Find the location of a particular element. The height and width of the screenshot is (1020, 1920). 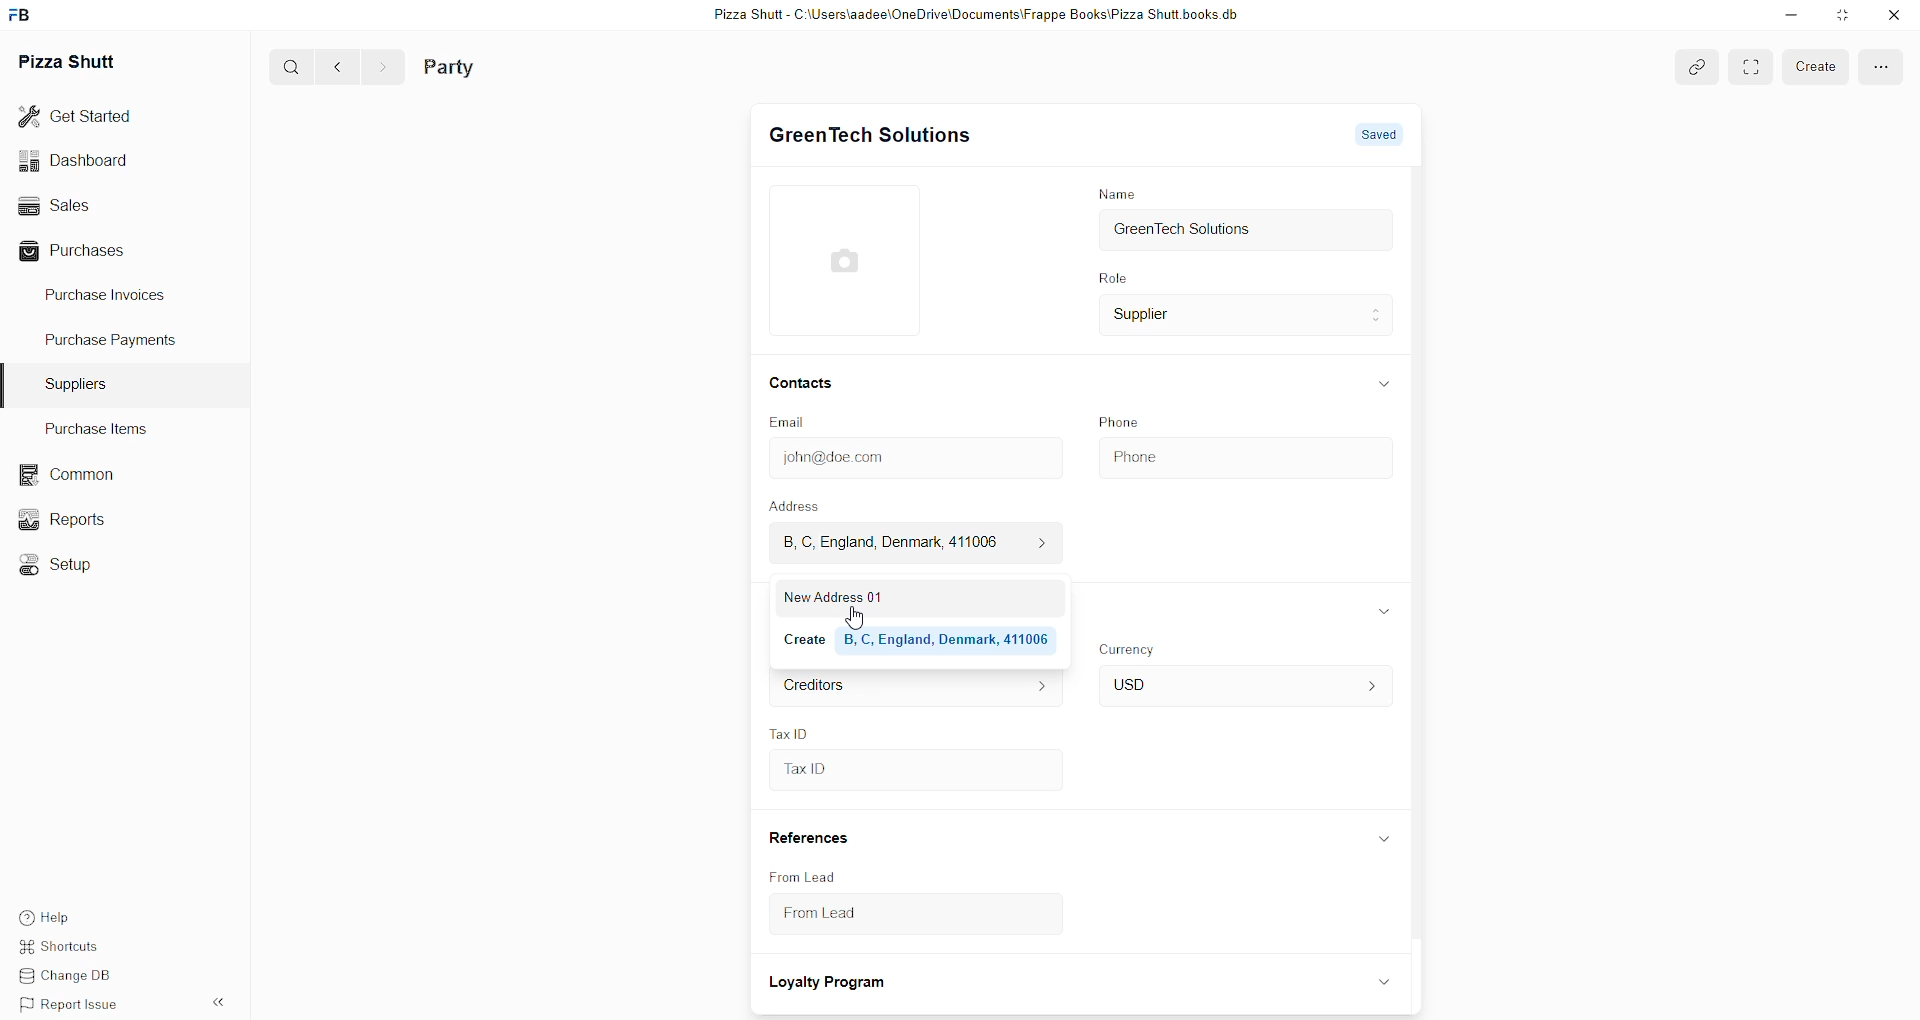

hide is located at coordinates (216, 1003).